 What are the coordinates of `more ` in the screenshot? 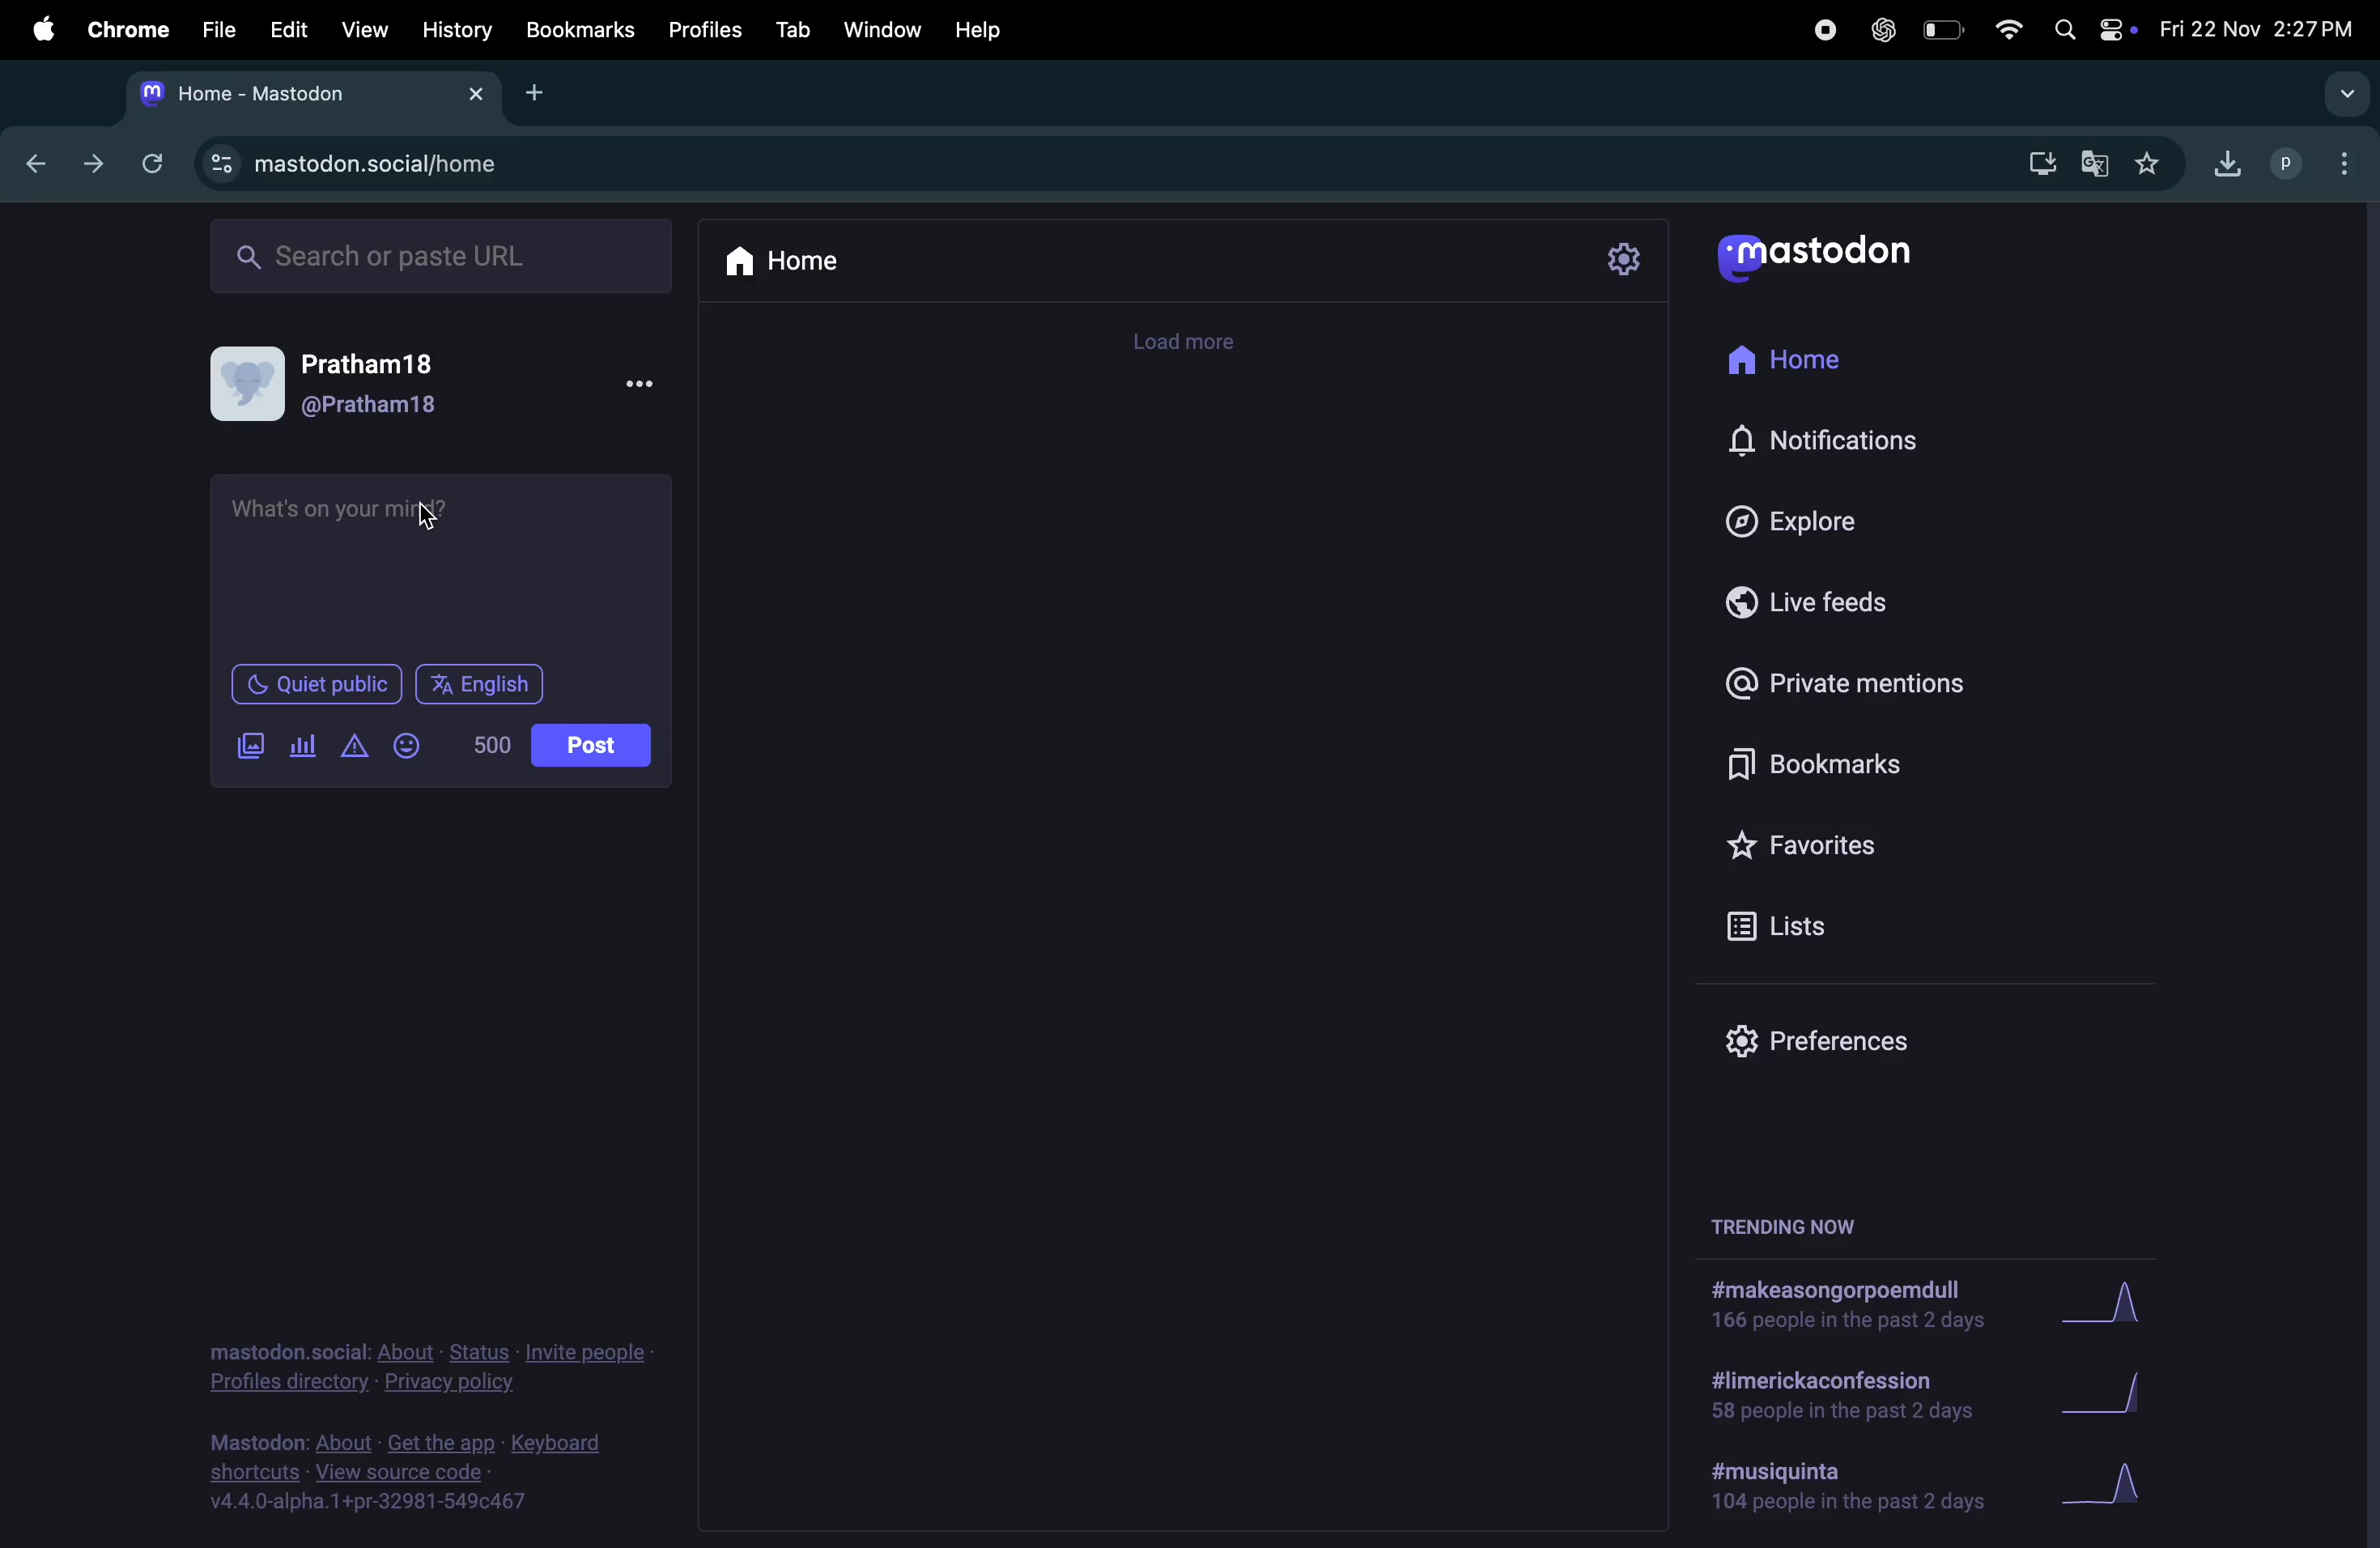 It's located at (646, 387).